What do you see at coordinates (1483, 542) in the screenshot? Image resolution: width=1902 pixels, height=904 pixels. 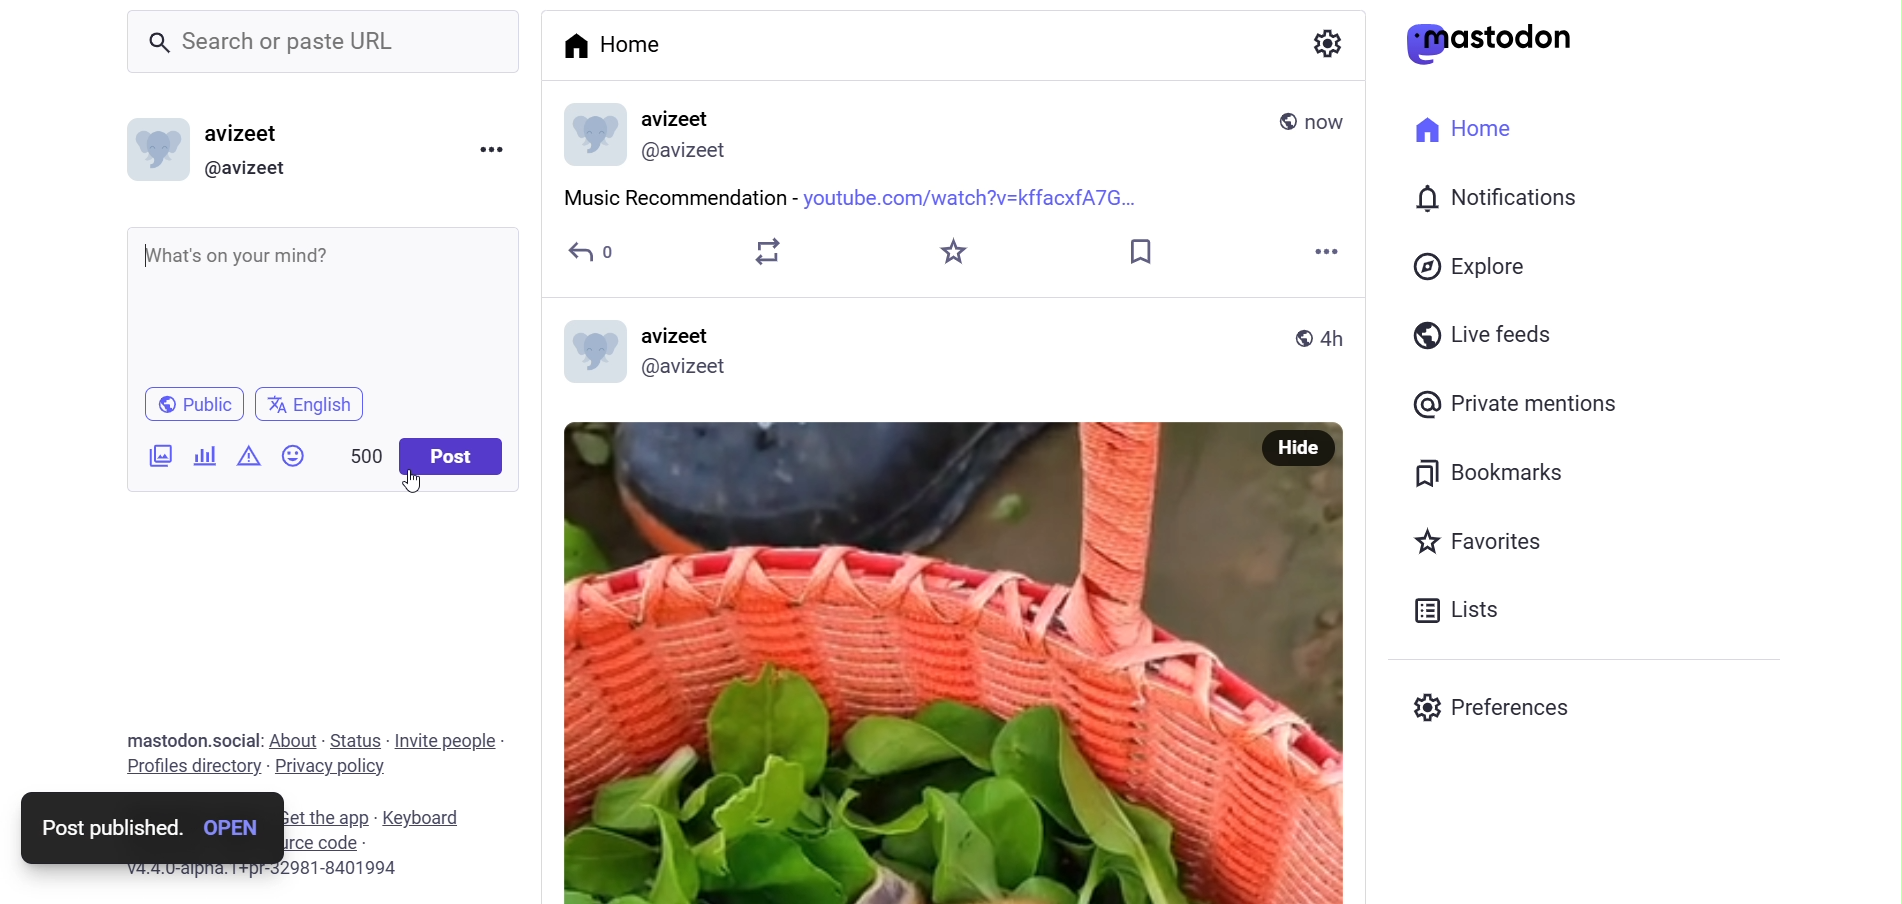 I see `Favorites` at bounding box center [1483, 542].